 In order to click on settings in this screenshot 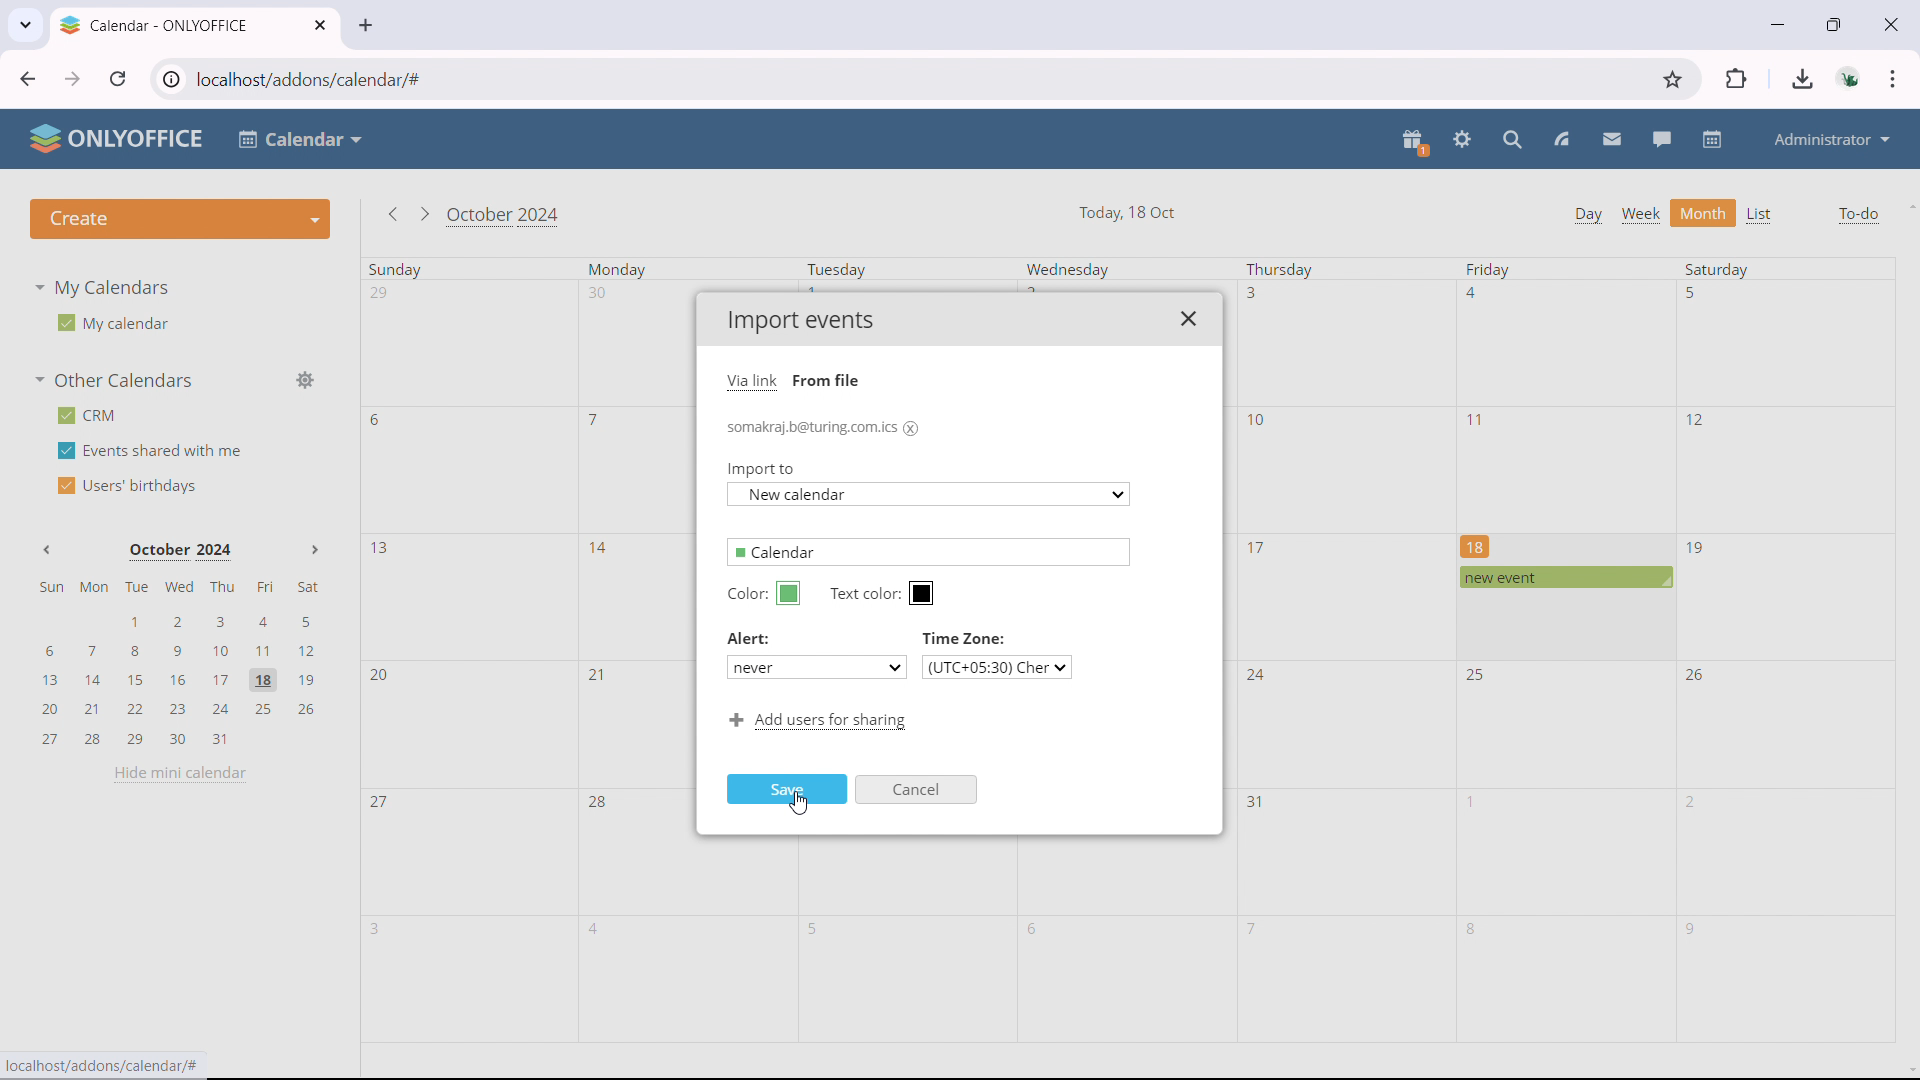, I will do `click(1463, 141)`.